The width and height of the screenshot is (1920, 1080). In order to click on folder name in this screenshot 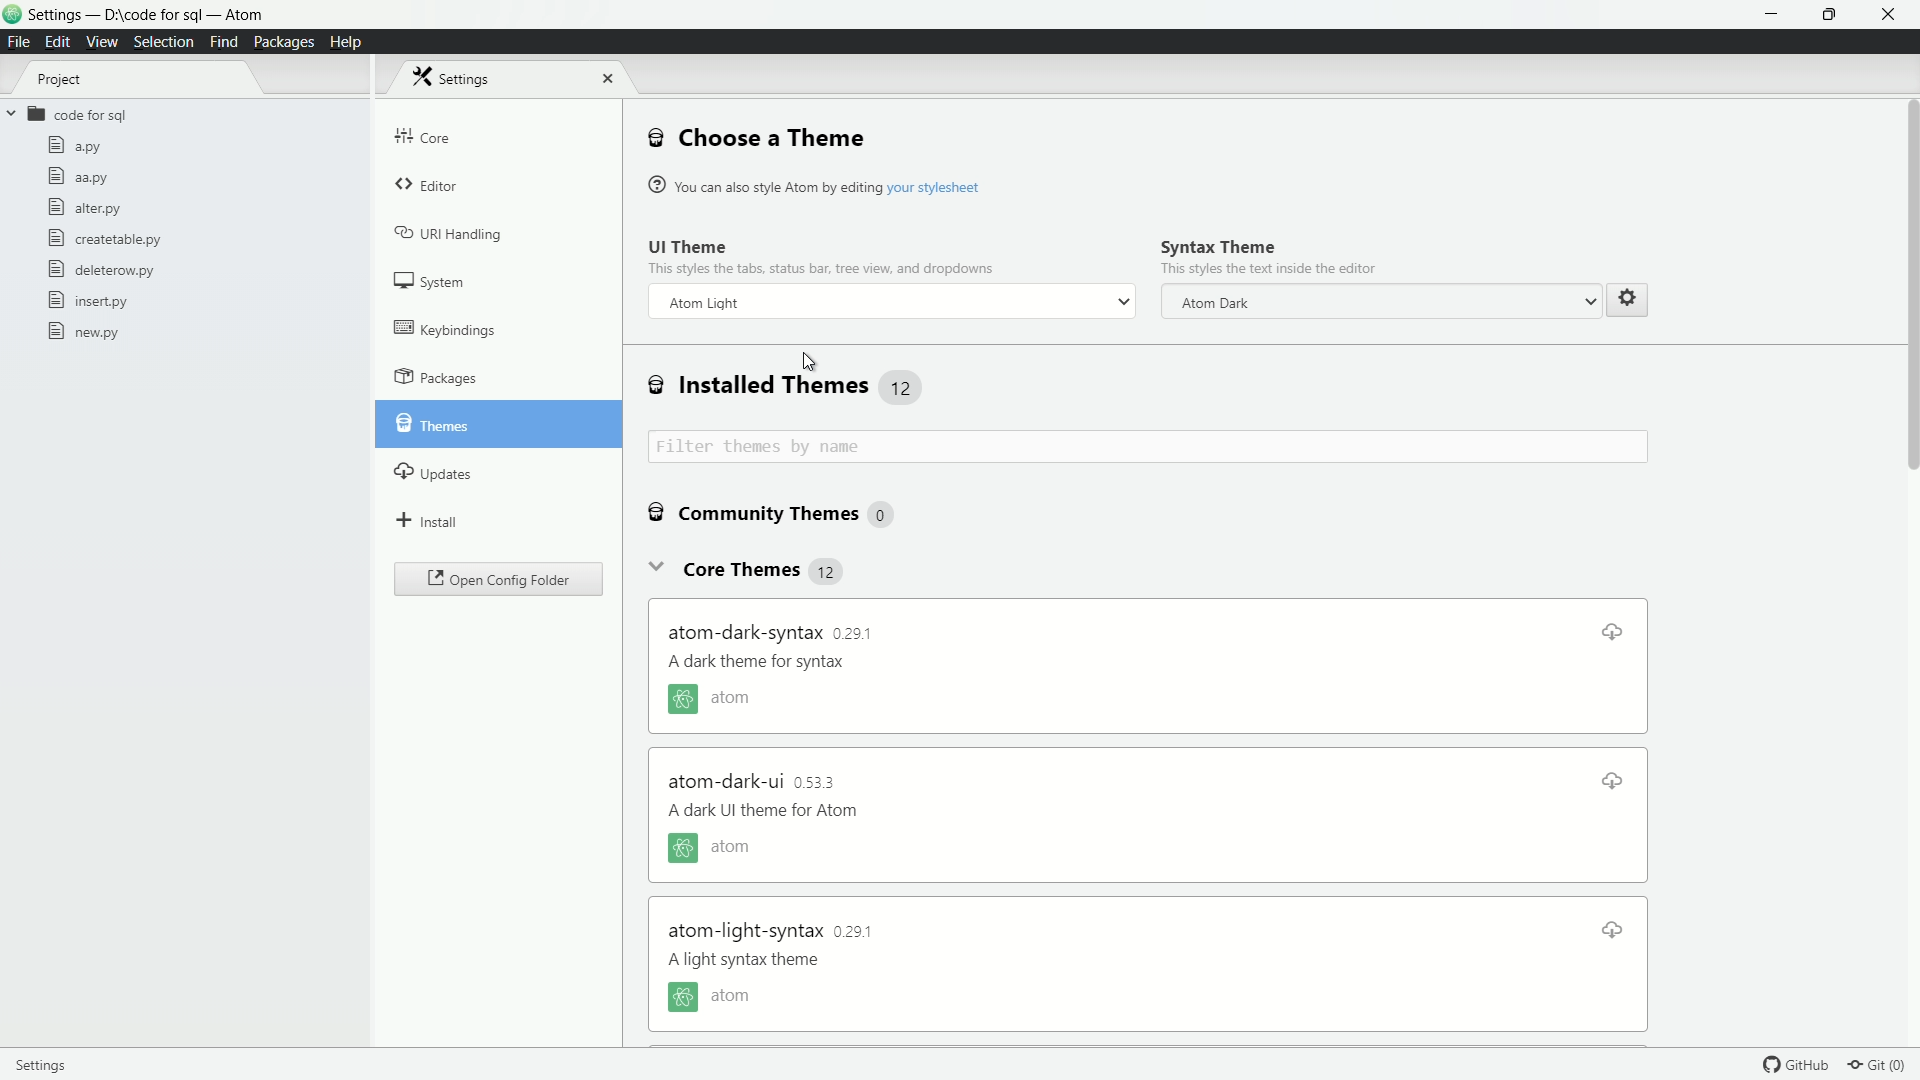, I will do `click(79, 116)`.